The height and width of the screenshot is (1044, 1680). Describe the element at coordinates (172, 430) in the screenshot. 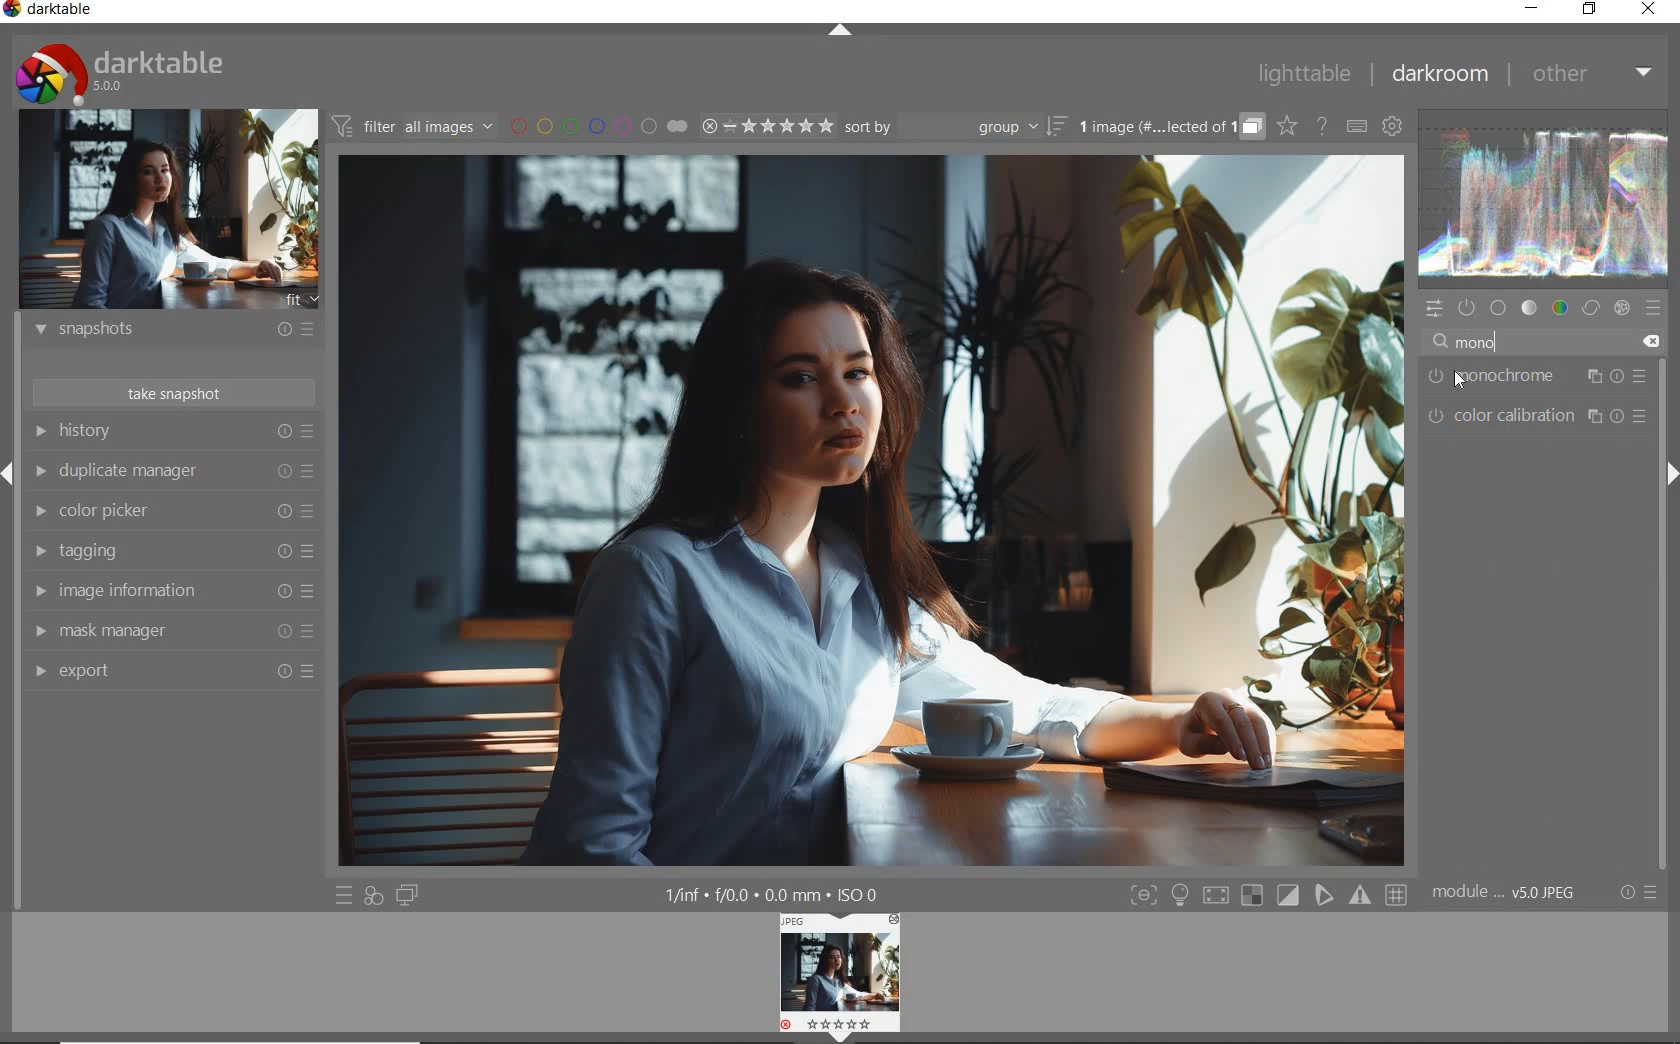

I see `history` at that location.